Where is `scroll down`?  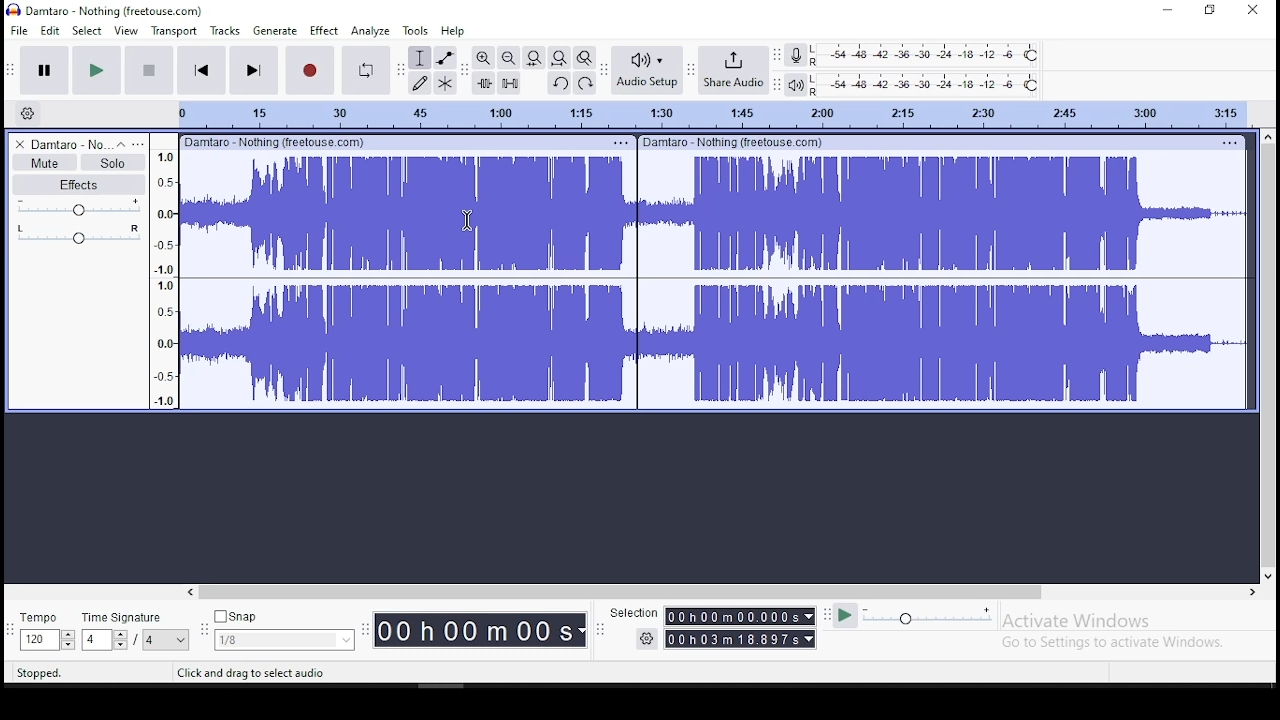 scroll down is located at coordinates (1269, 576).